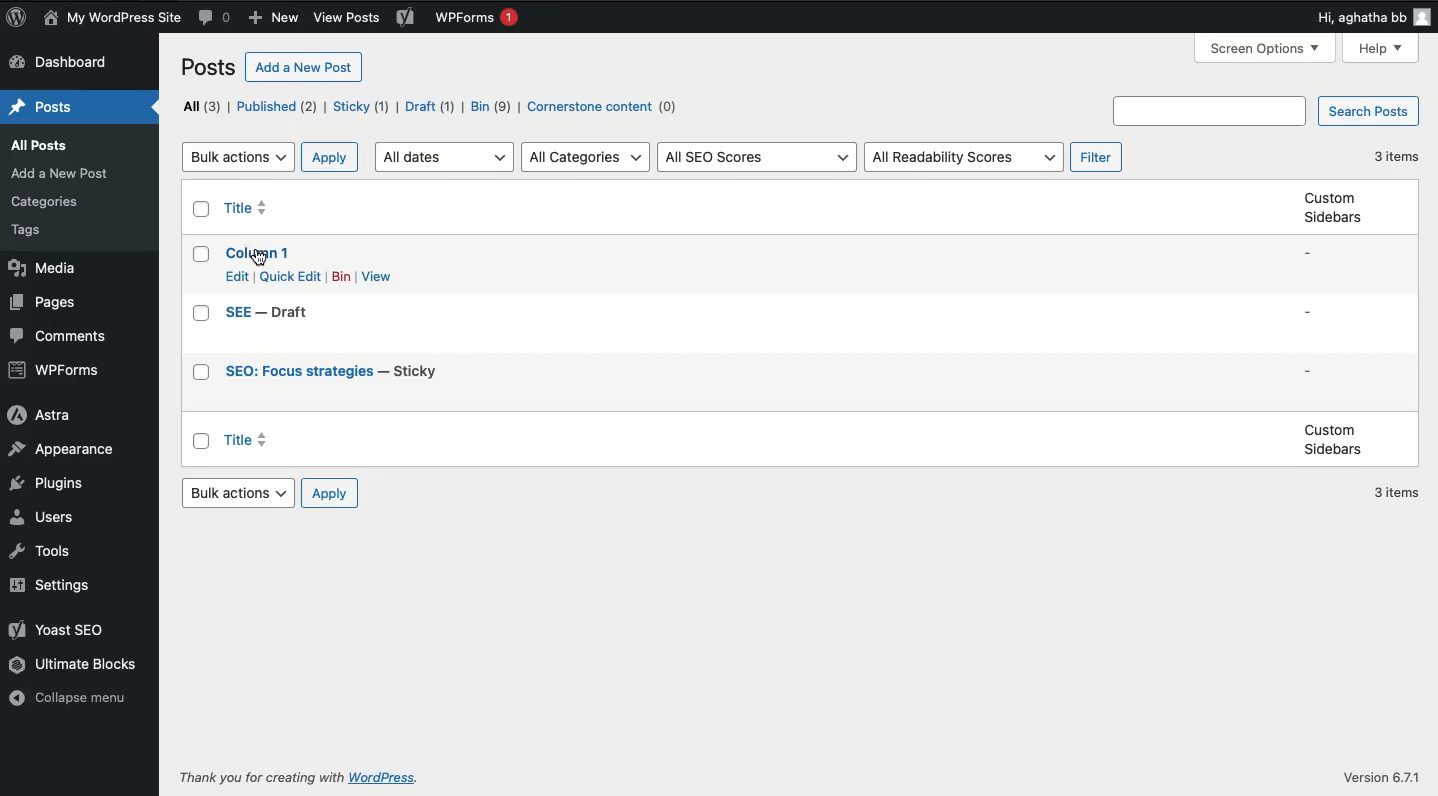 The image size is (1438, 796). What do you see at coordinates (478, 17) in the screenshot?
I see `WPForms` at bounding box center [478, 17].